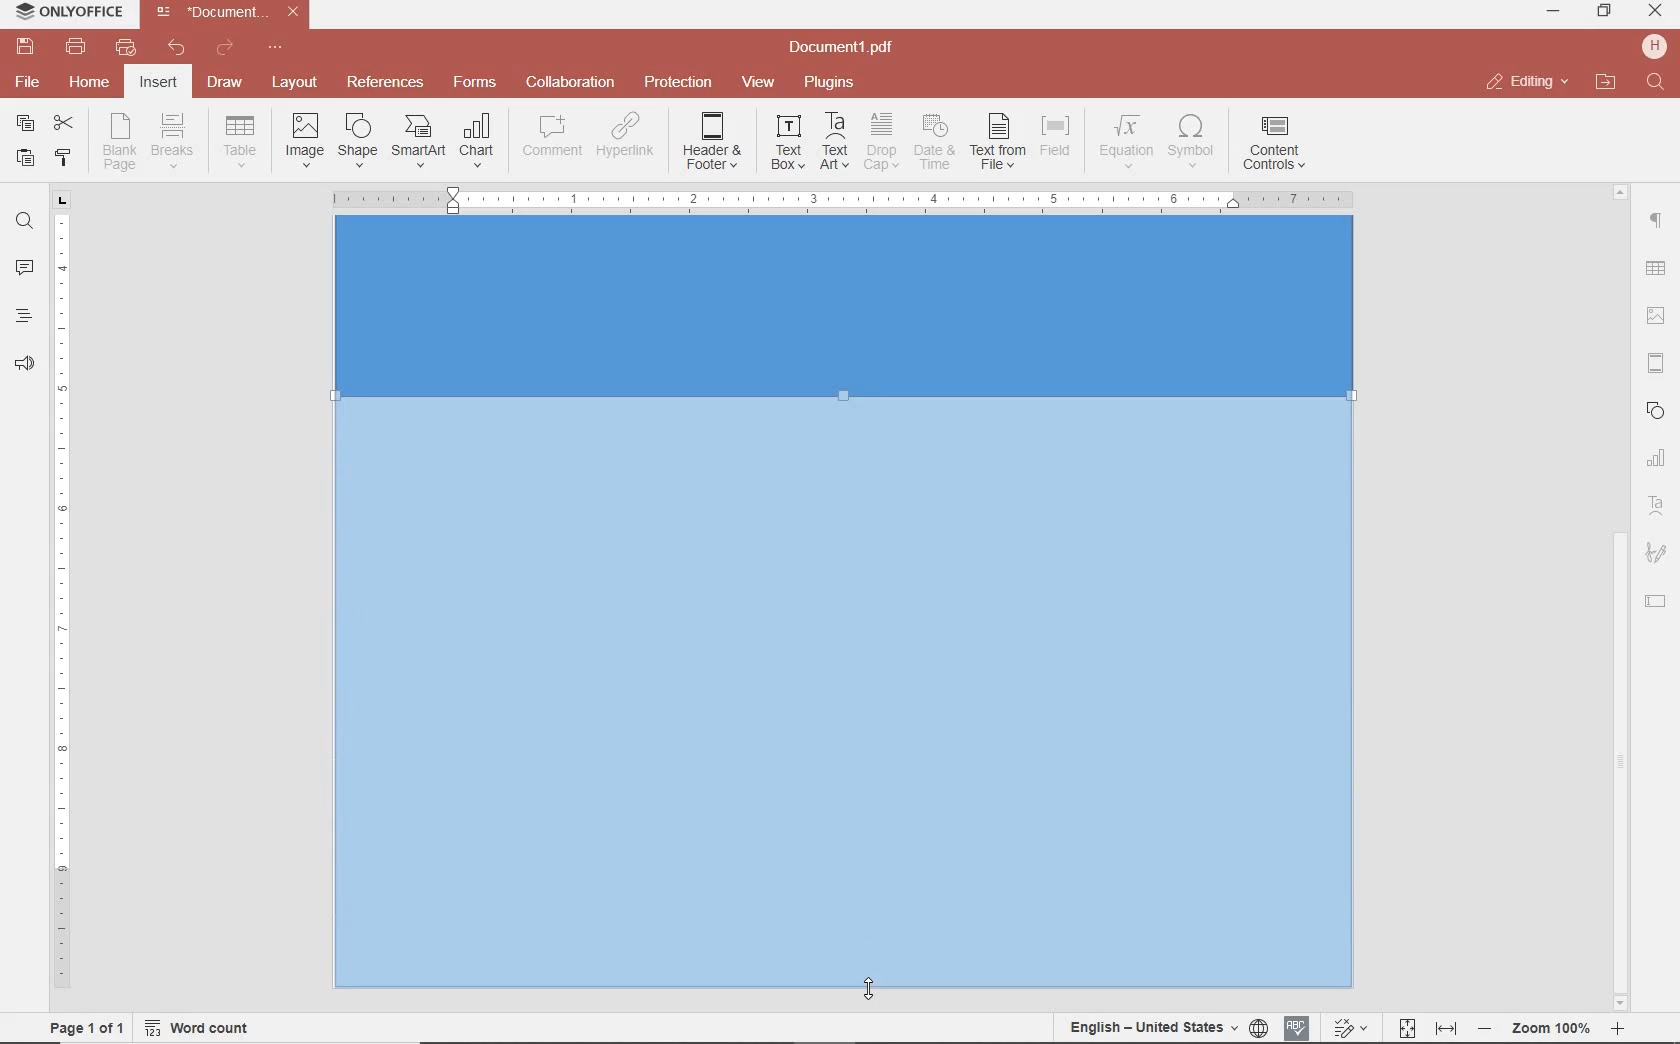 This screenshot has width=1680, height=1044. What do you see at coordinates (76, 47) in the screenshot?
I see `print file` at bounding box center [76, 47].